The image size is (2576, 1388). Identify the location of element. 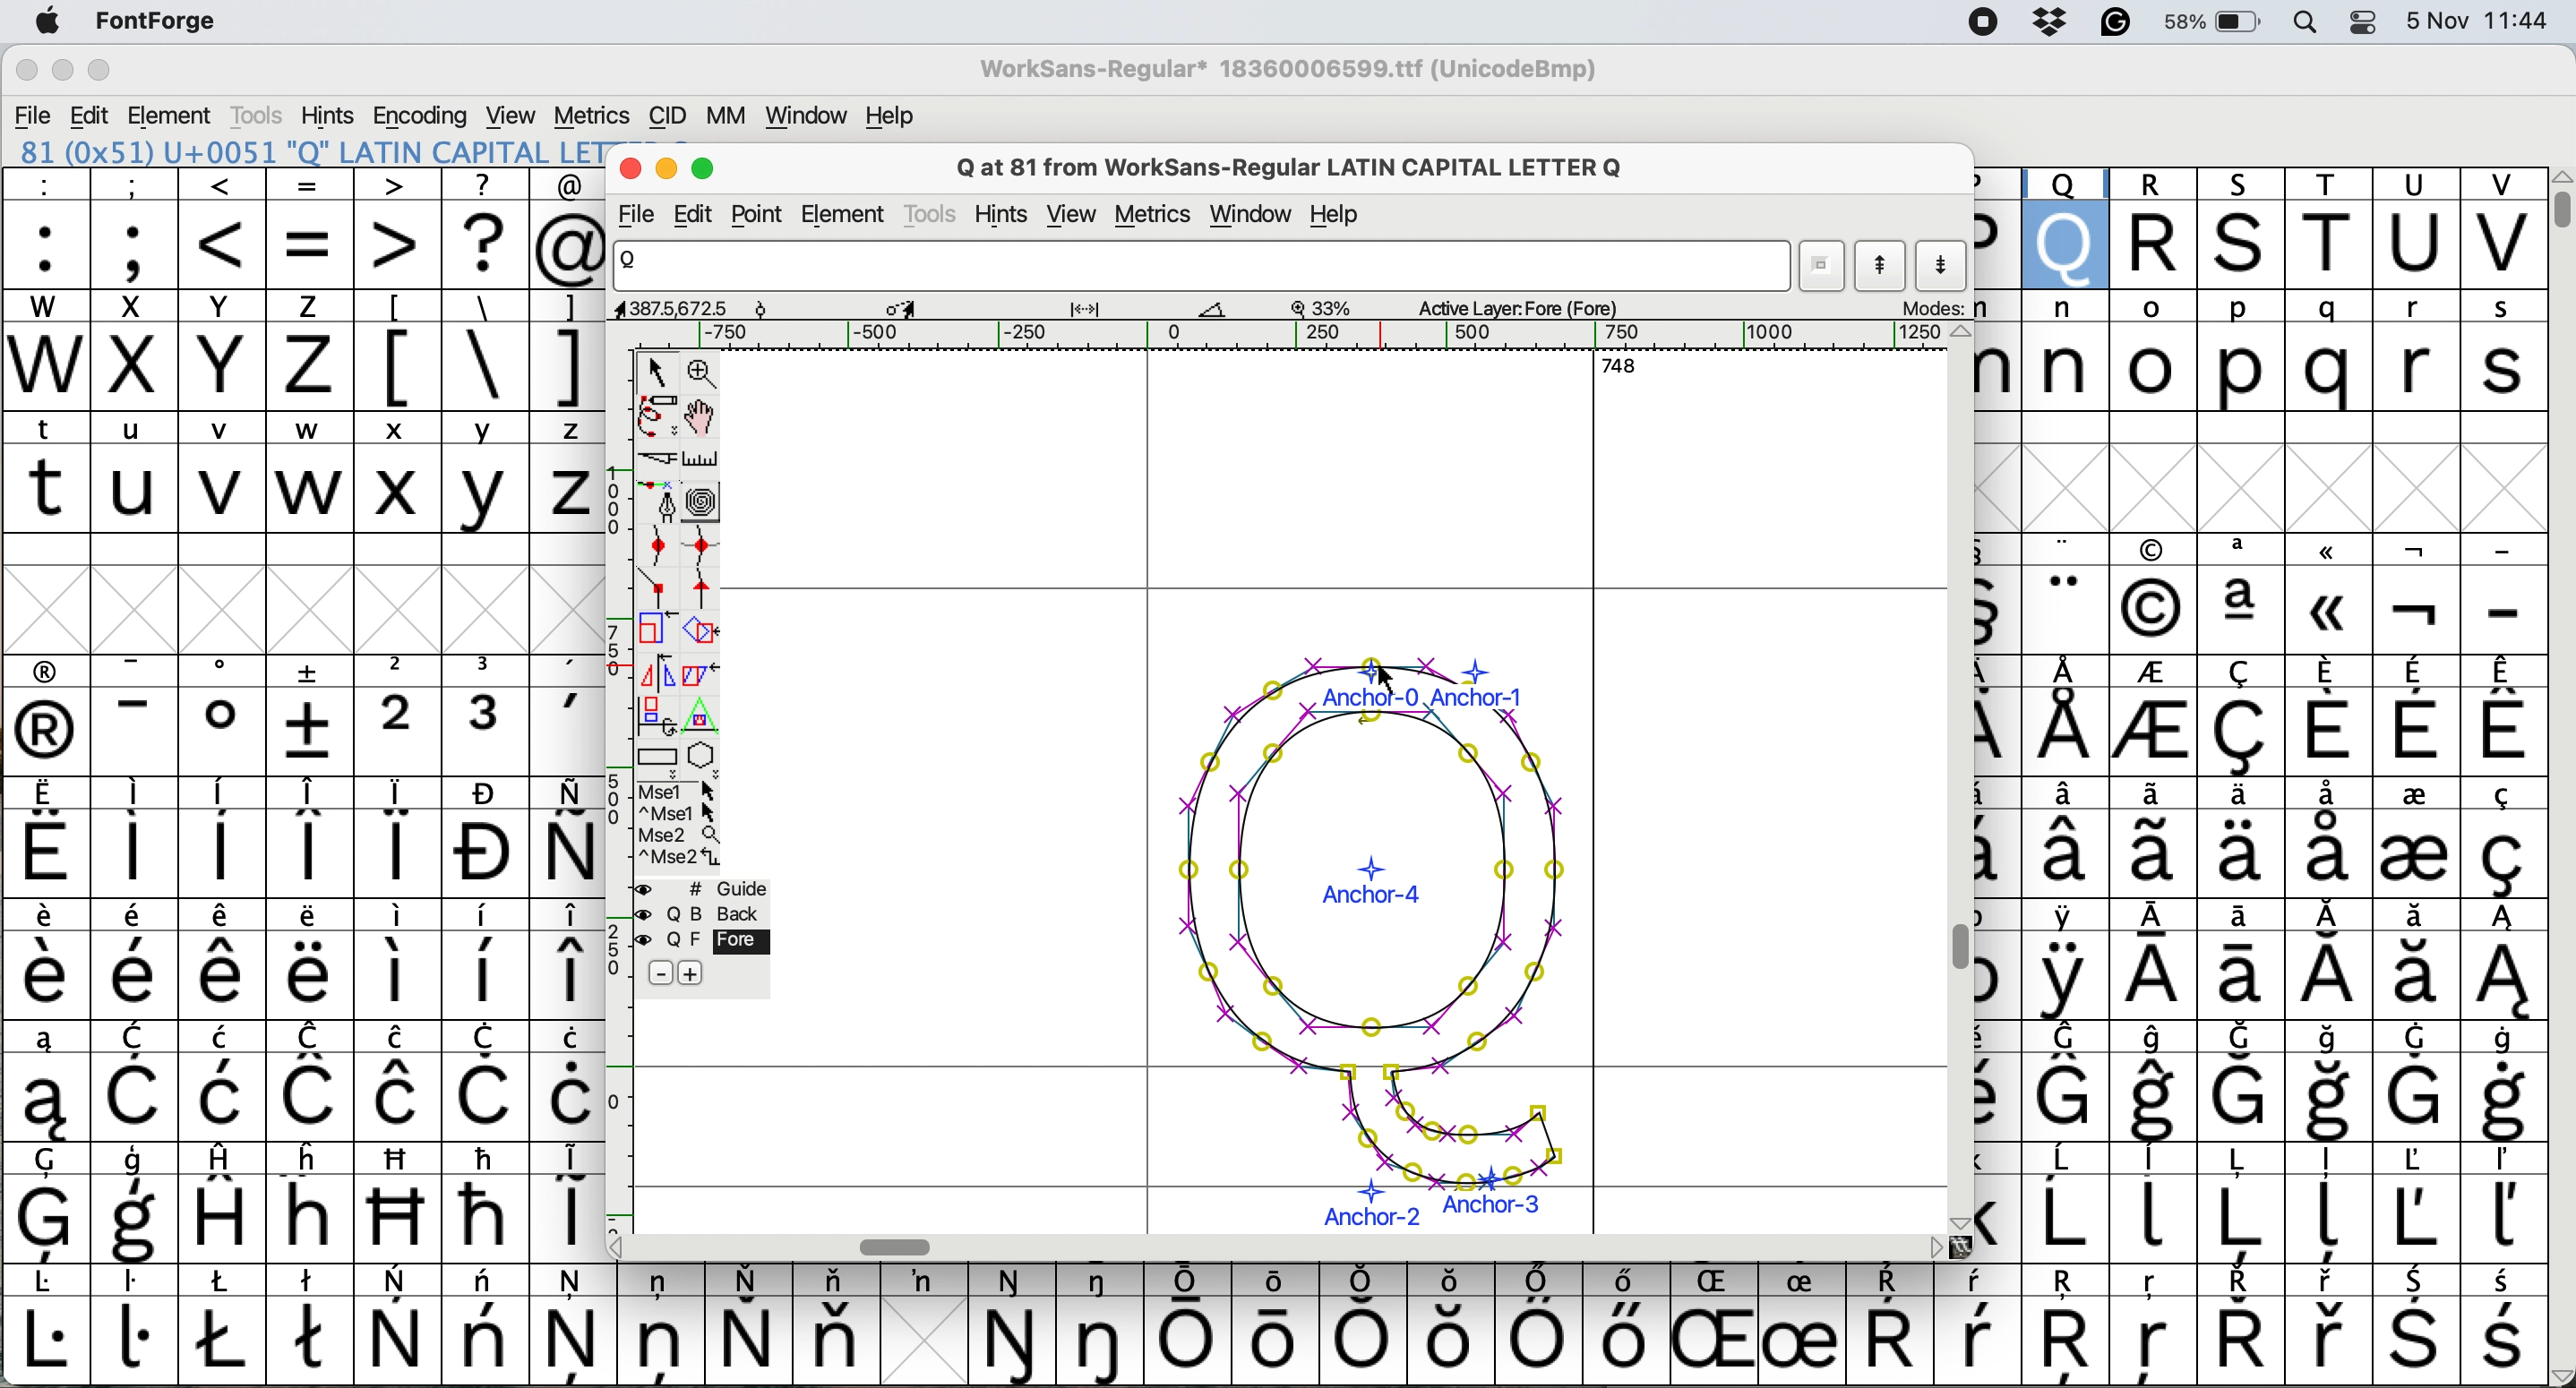
(174, 114).